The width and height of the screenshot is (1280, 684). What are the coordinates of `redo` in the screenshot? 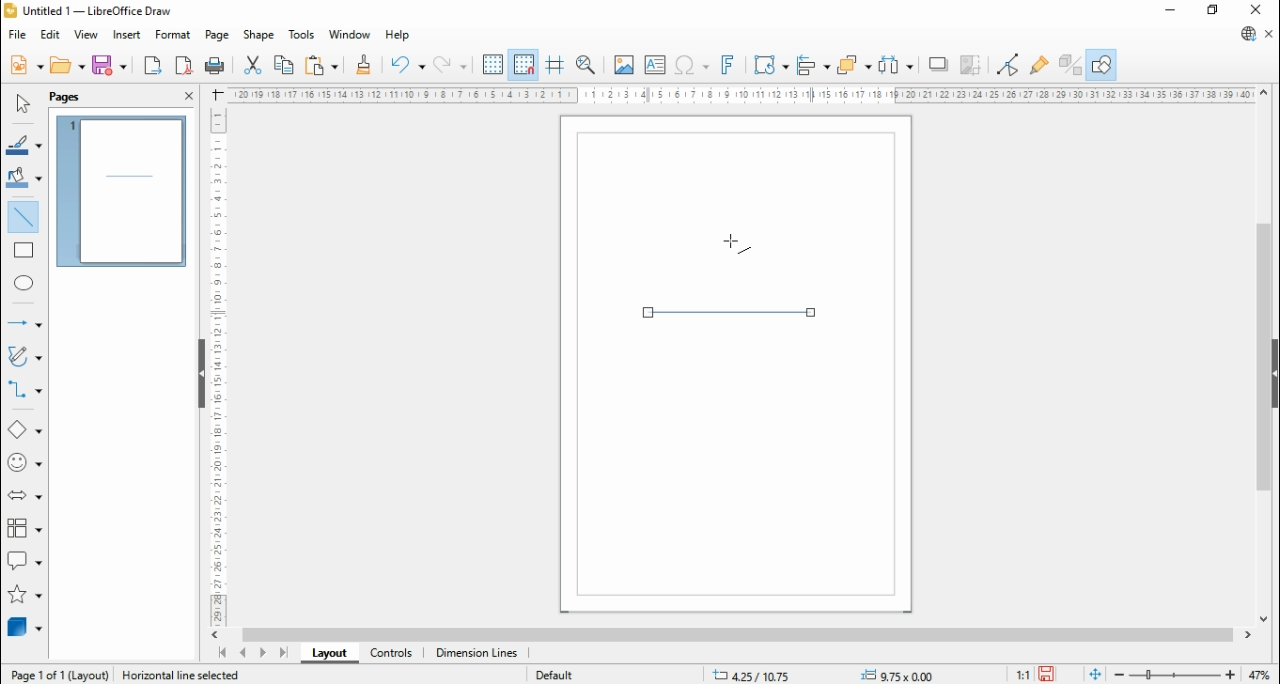 It's located at (451, 64).